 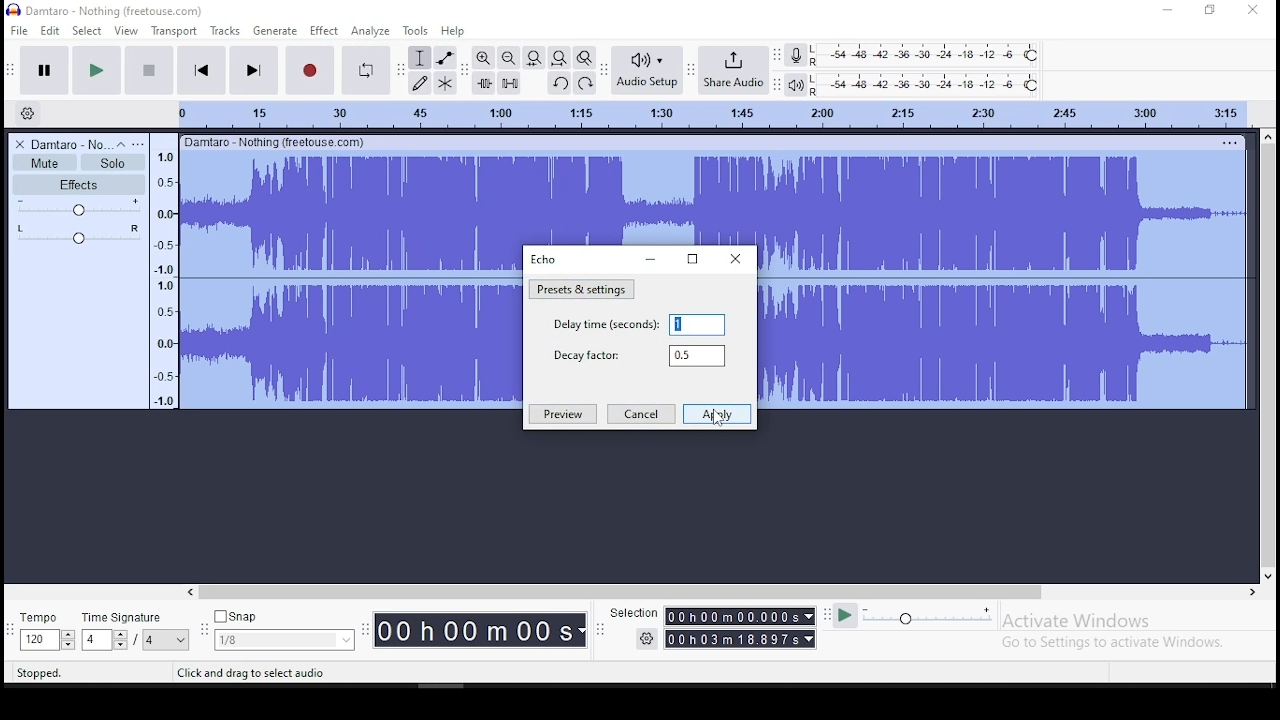 I want to click on tracks, so click(x=224, y=31).